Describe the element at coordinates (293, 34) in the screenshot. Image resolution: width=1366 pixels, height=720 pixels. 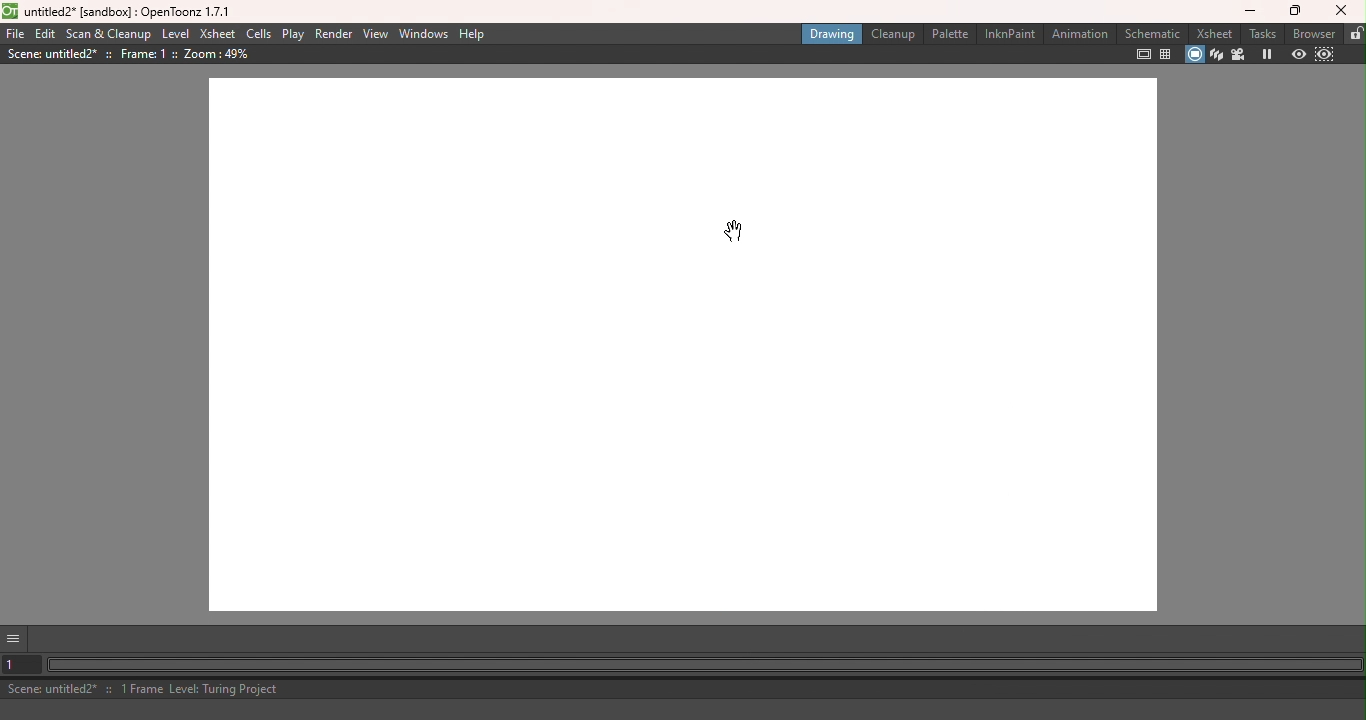
I see `Play` at that location.